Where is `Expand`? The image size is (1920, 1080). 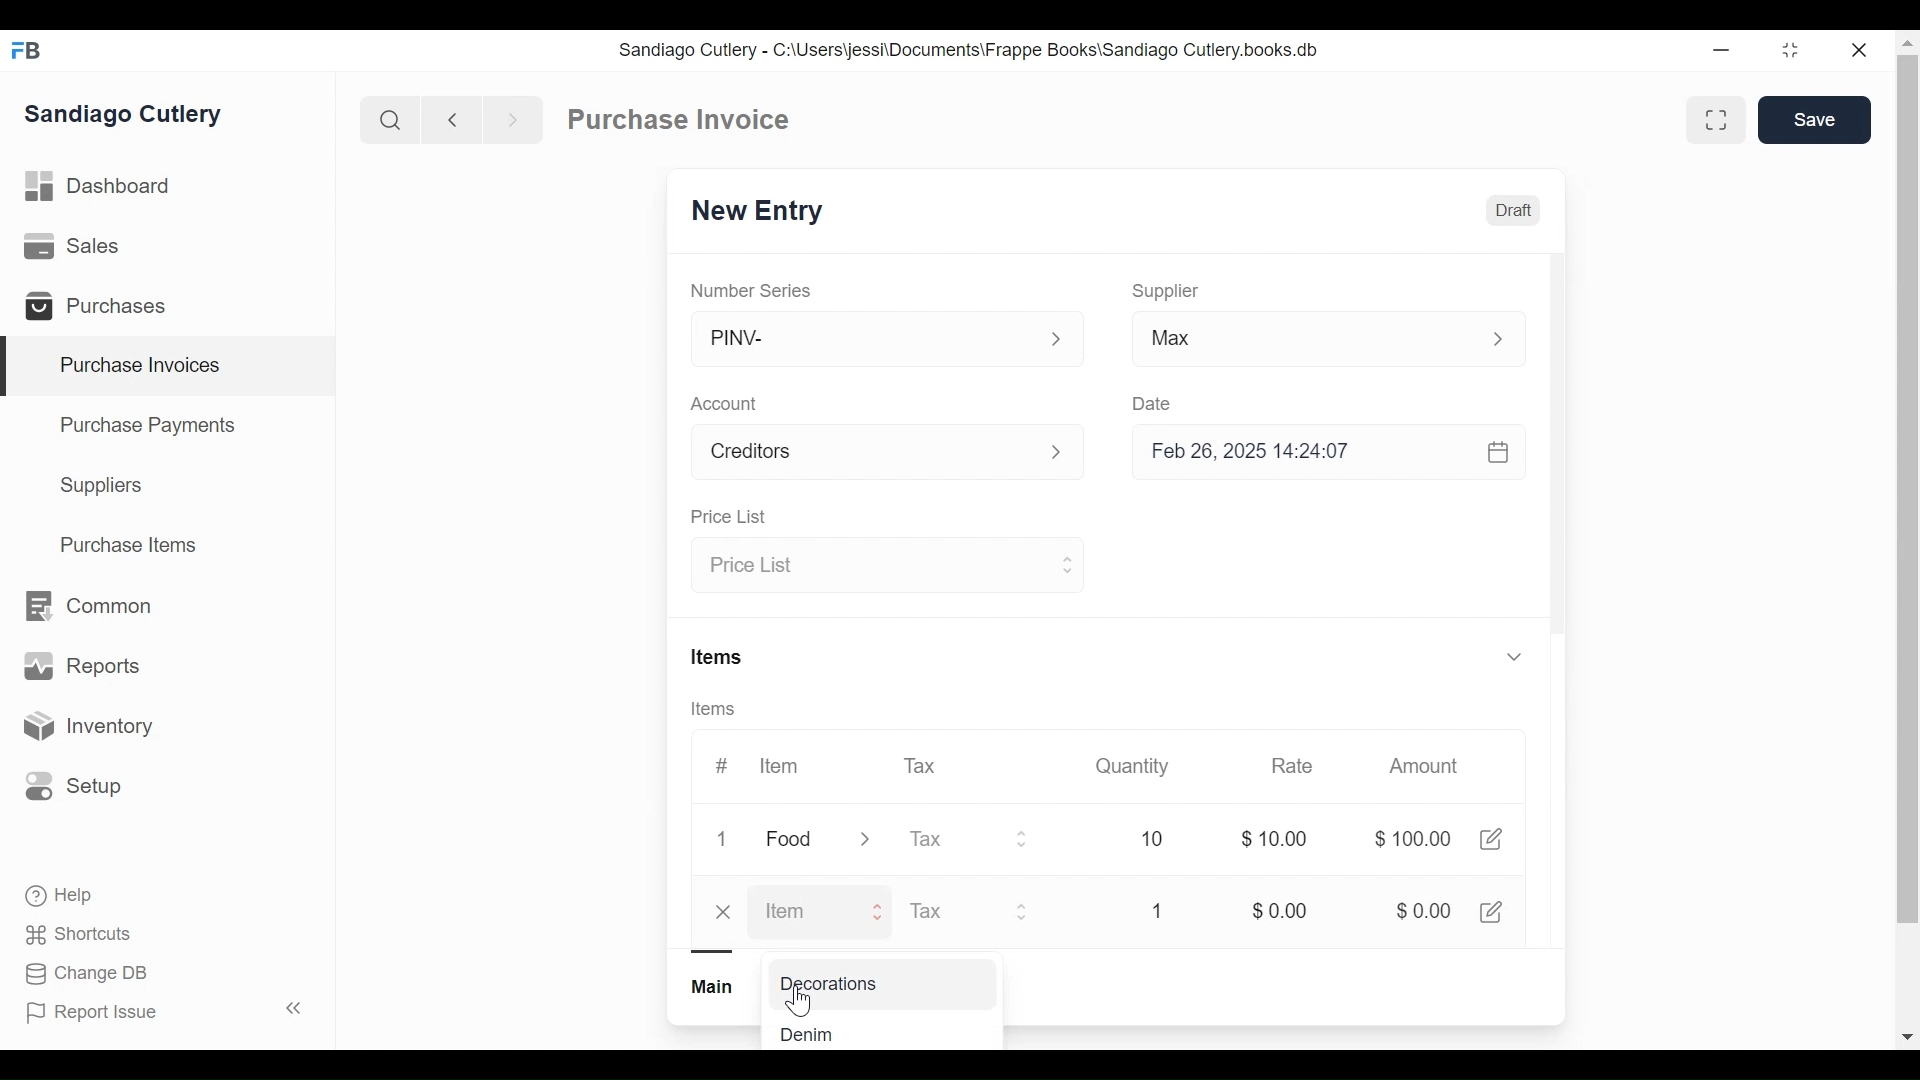
Expand is located at coordinates (1070, 562).